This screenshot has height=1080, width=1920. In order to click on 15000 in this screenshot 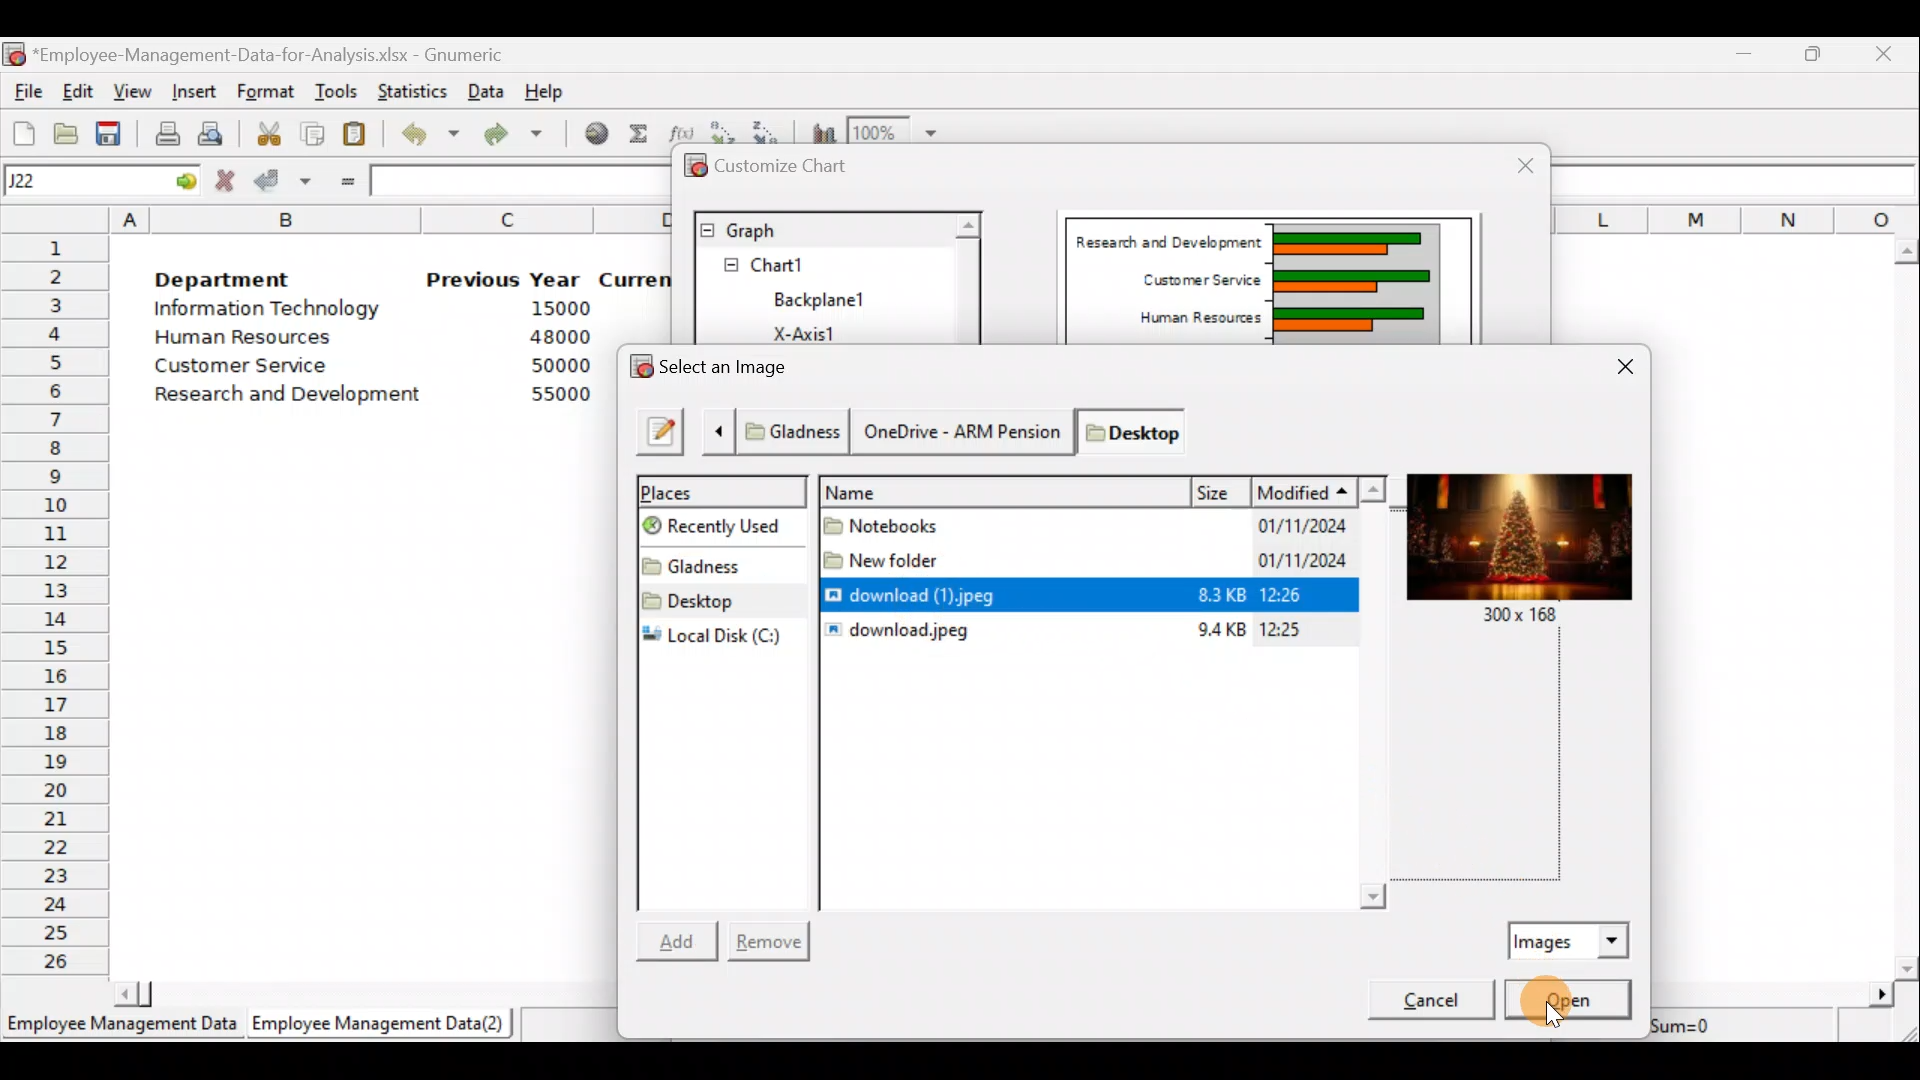, I will do `click(554, 312)`.